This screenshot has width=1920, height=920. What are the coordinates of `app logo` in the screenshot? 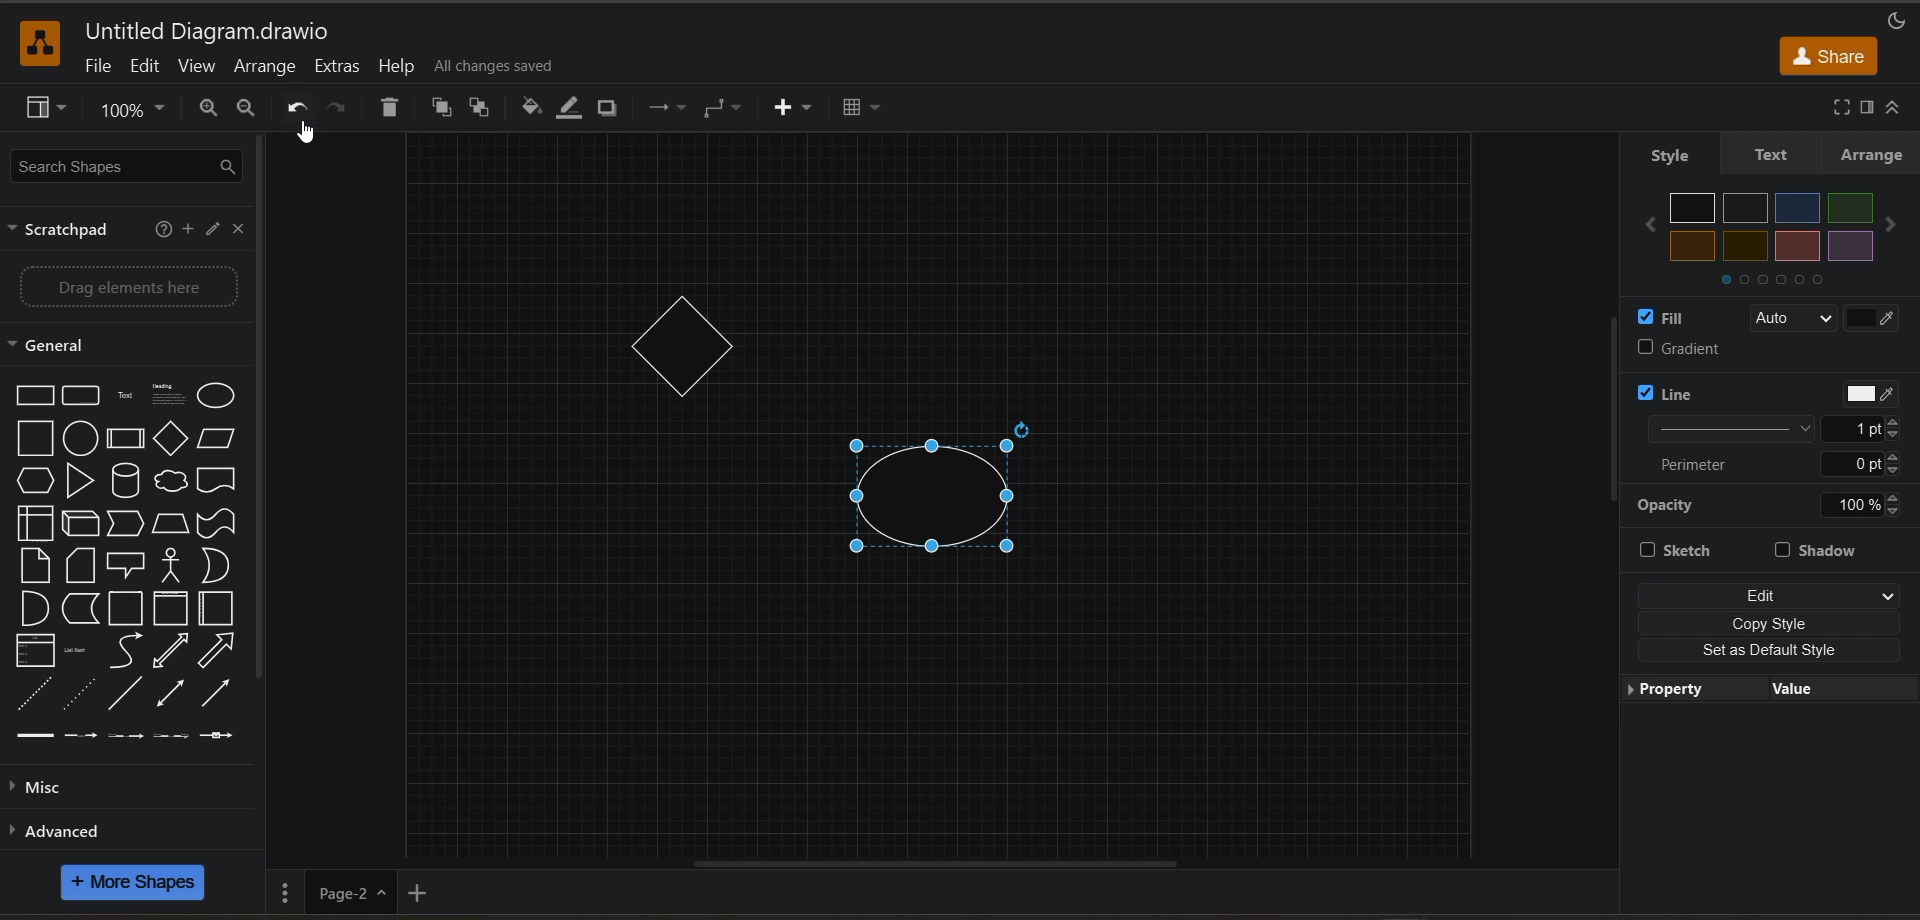 It's located at (45, 47).